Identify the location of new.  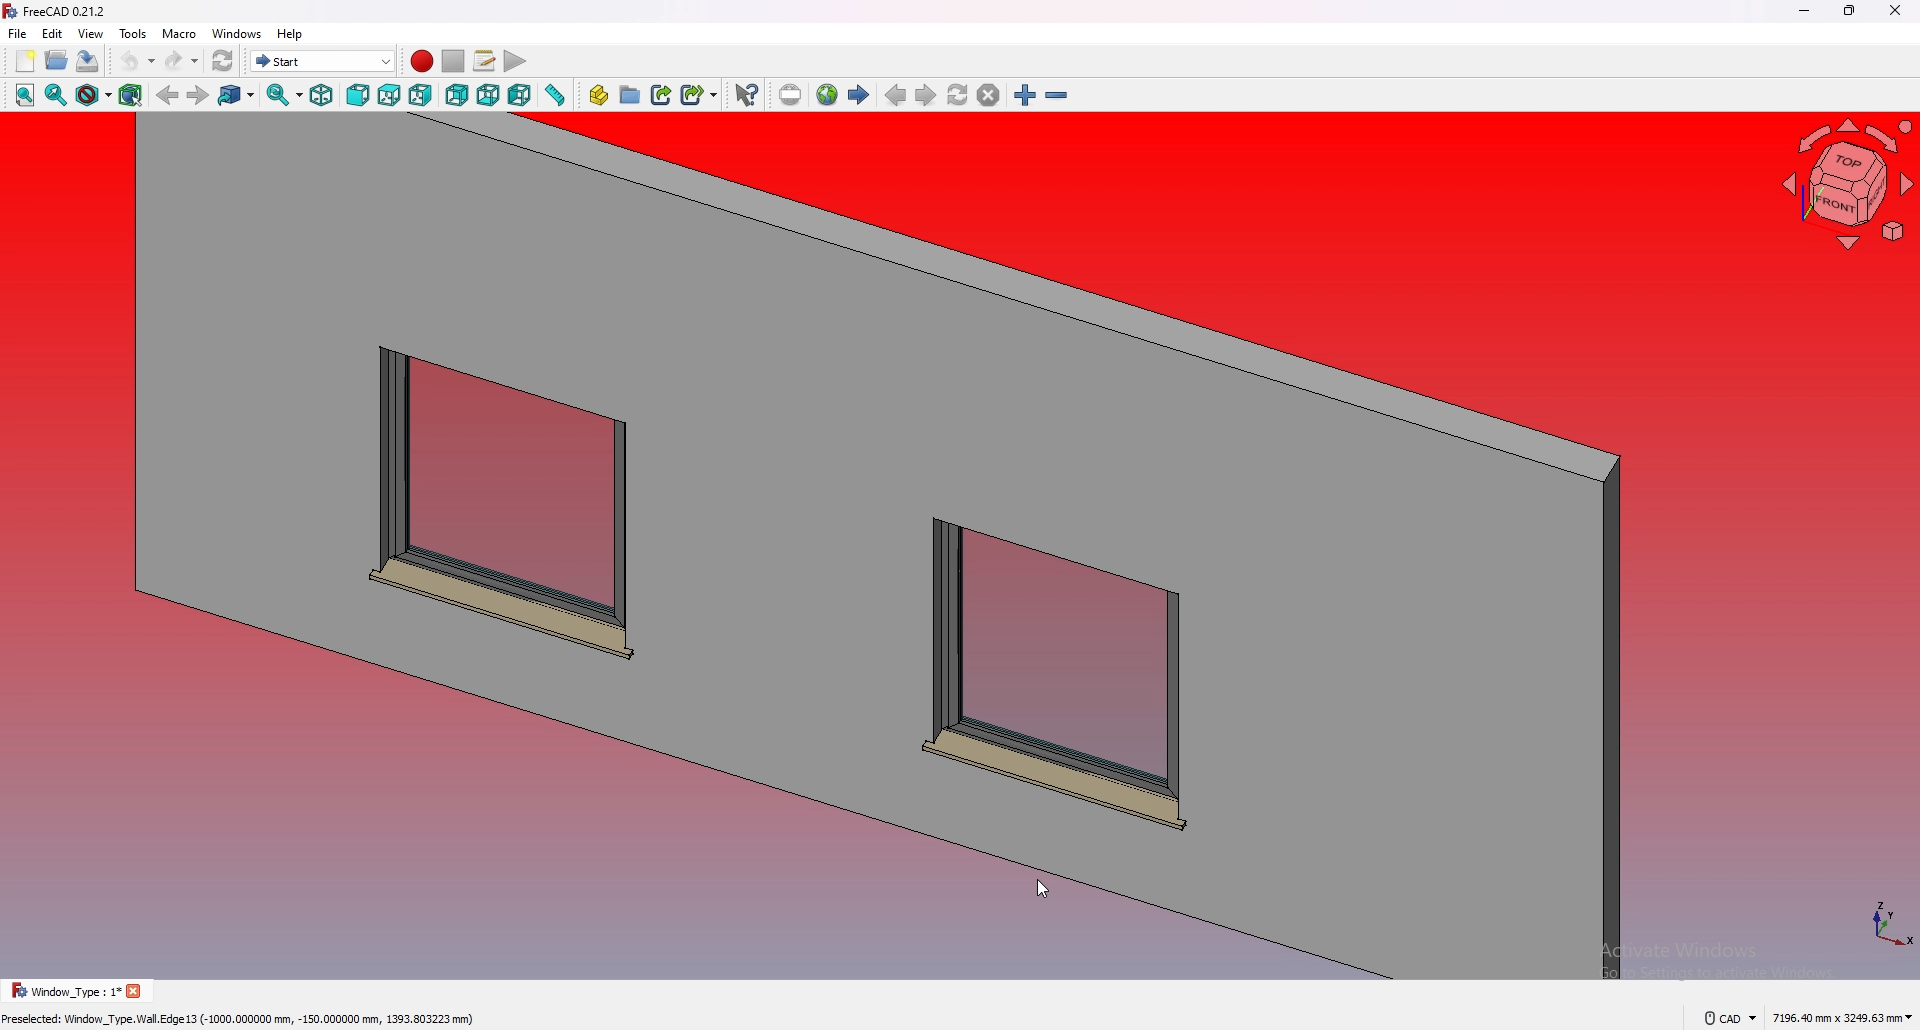
(24, 61).